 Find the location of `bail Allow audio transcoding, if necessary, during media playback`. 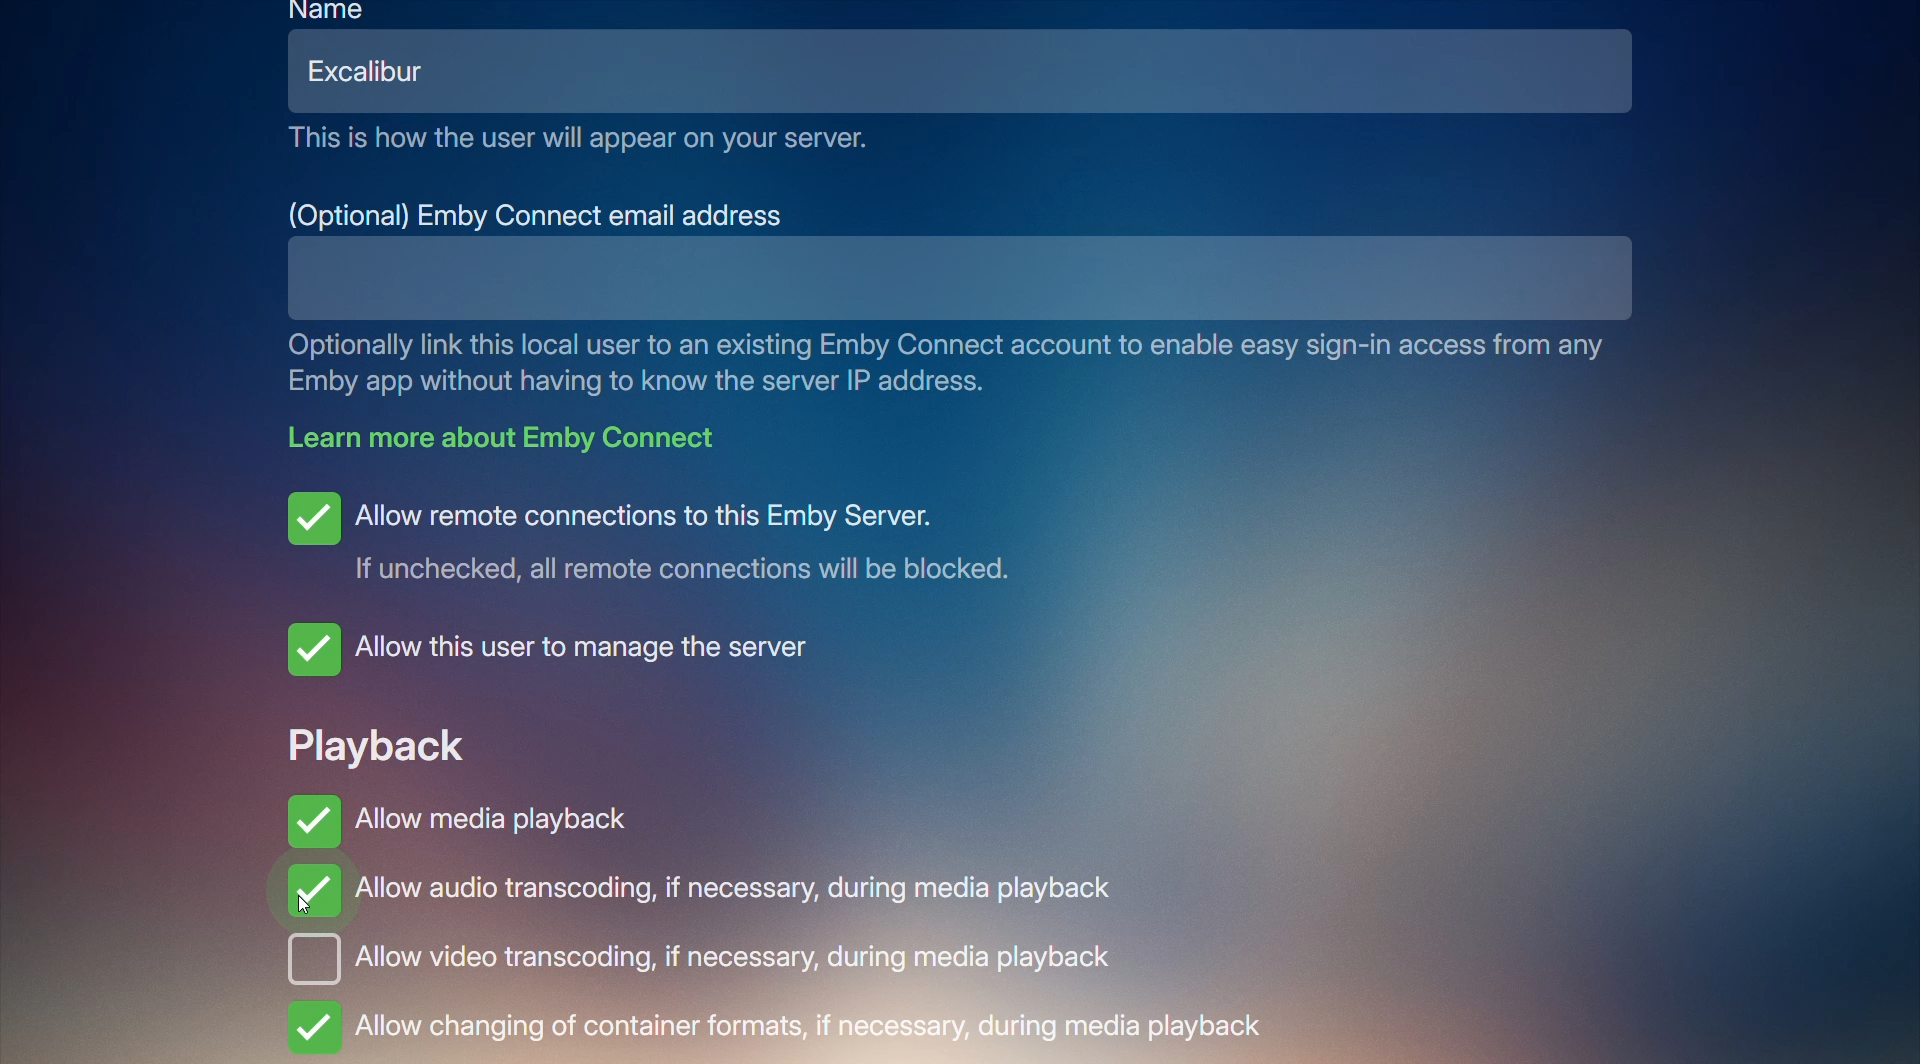

bail Allow audio transcoding, if necessary, during media playback is located at coordinates (709, 895).